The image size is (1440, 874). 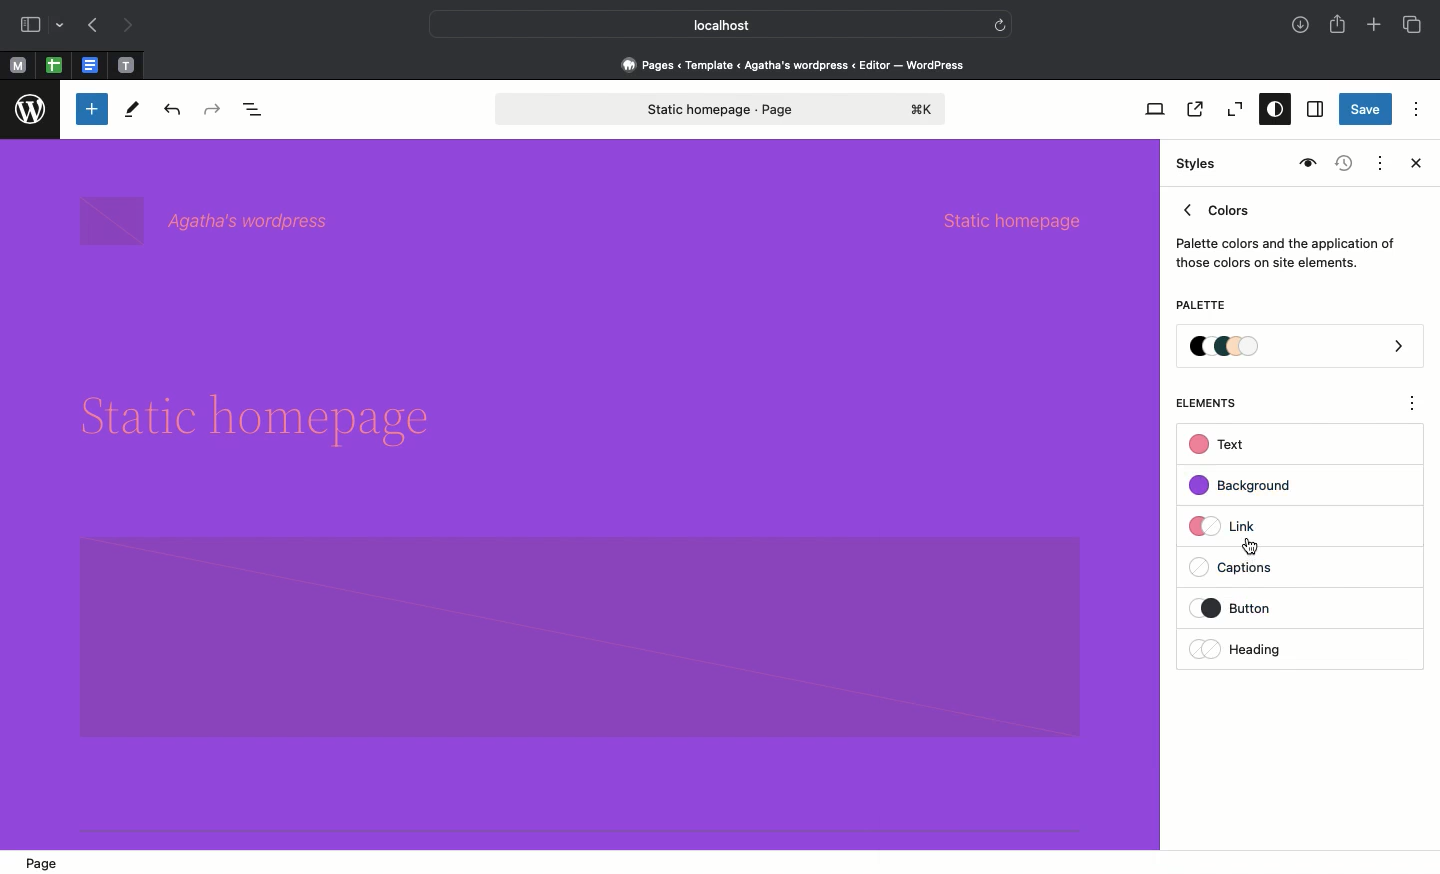 What do you see at coordinates (1412, 165) in the screenshot?
I see `Close` at bounding box center [1412, 165].